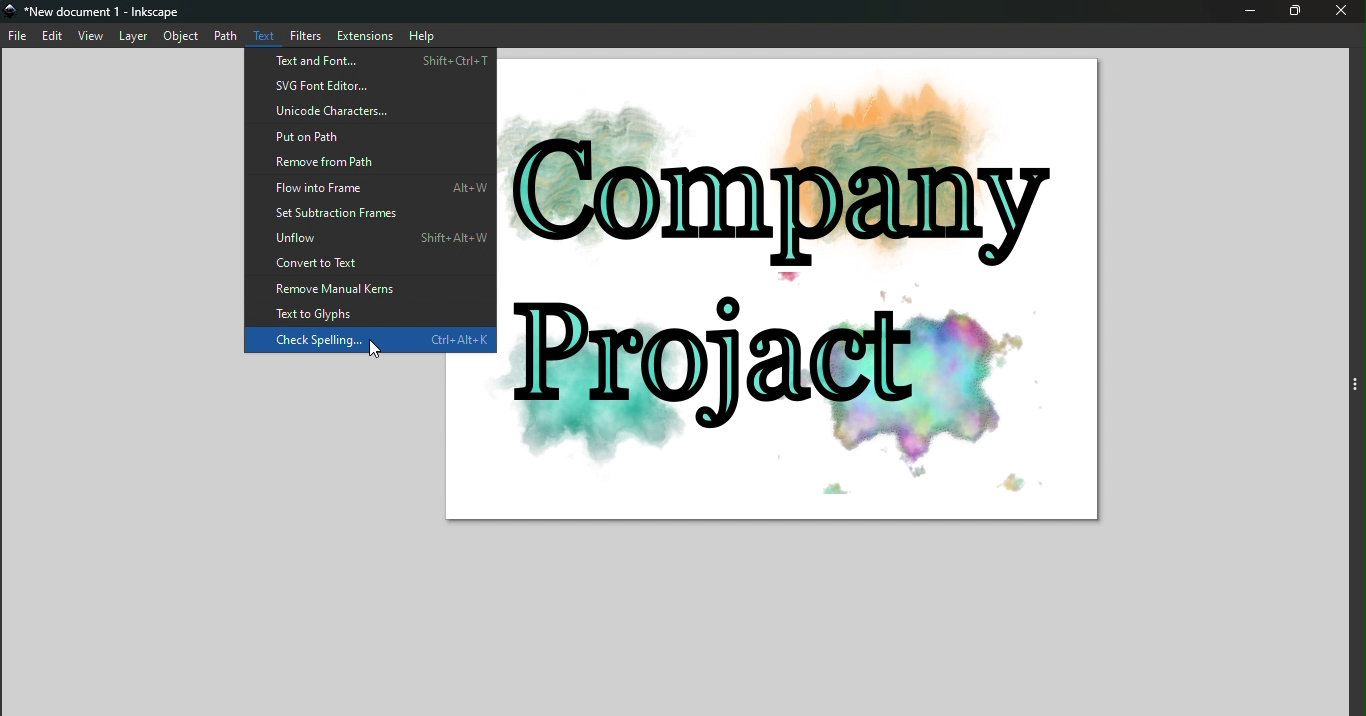  Describe the element at coordinates (370, 214) in the screenshot. I see `Set submission frames` at that location.